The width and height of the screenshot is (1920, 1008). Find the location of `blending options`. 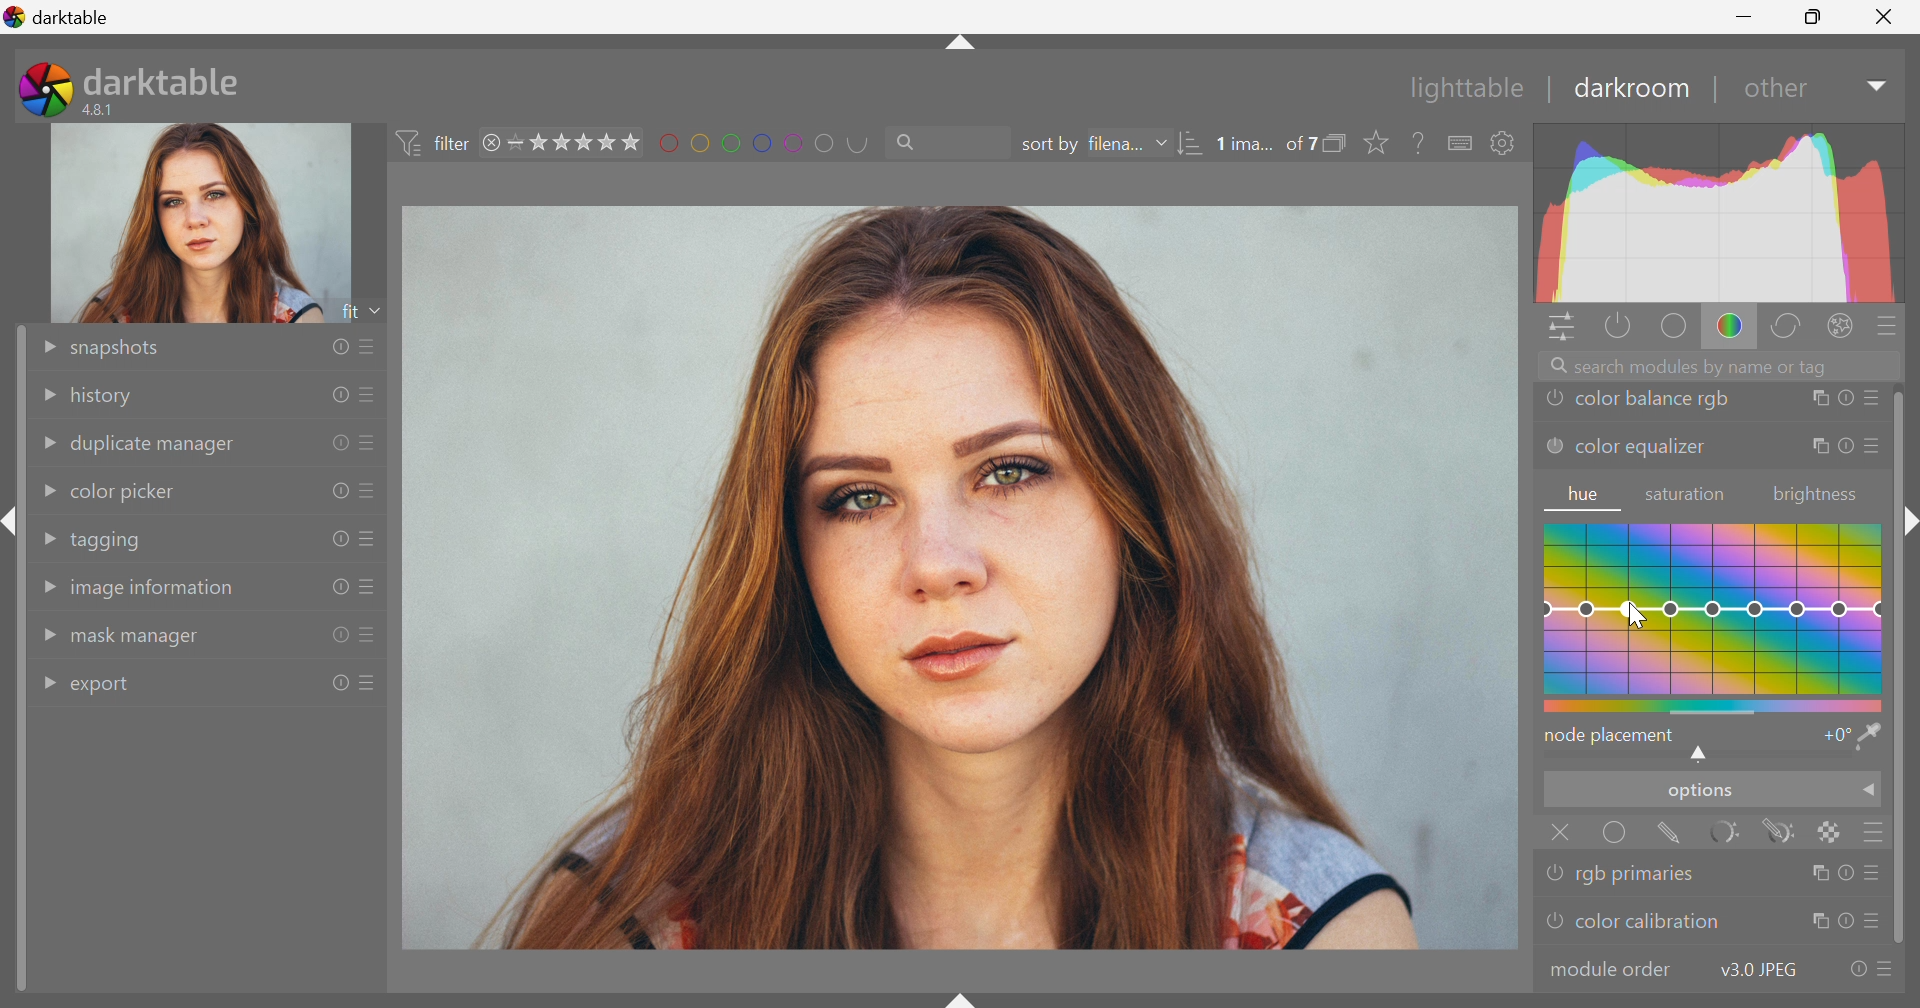

blending options is located at coordinates (1879, 832).